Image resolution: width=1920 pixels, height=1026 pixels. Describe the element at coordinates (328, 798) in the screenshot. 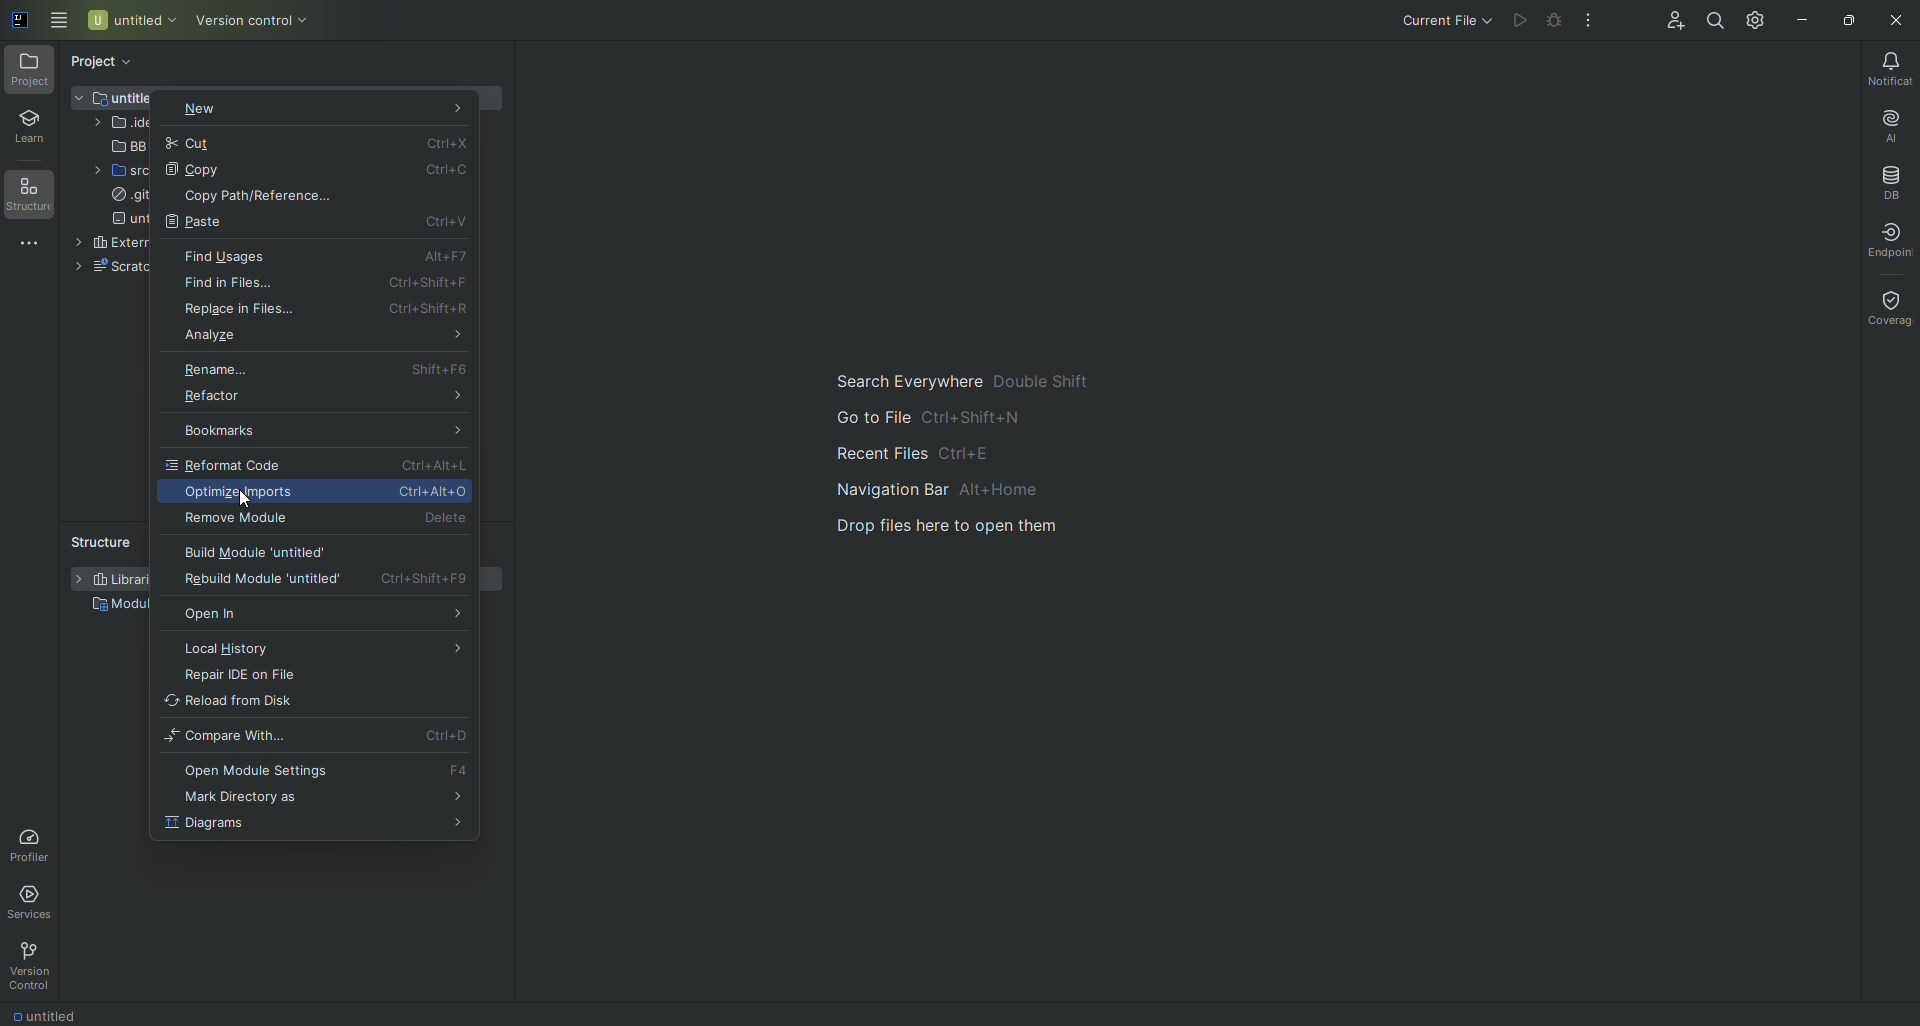

I see `Mark Directory as` at that location.